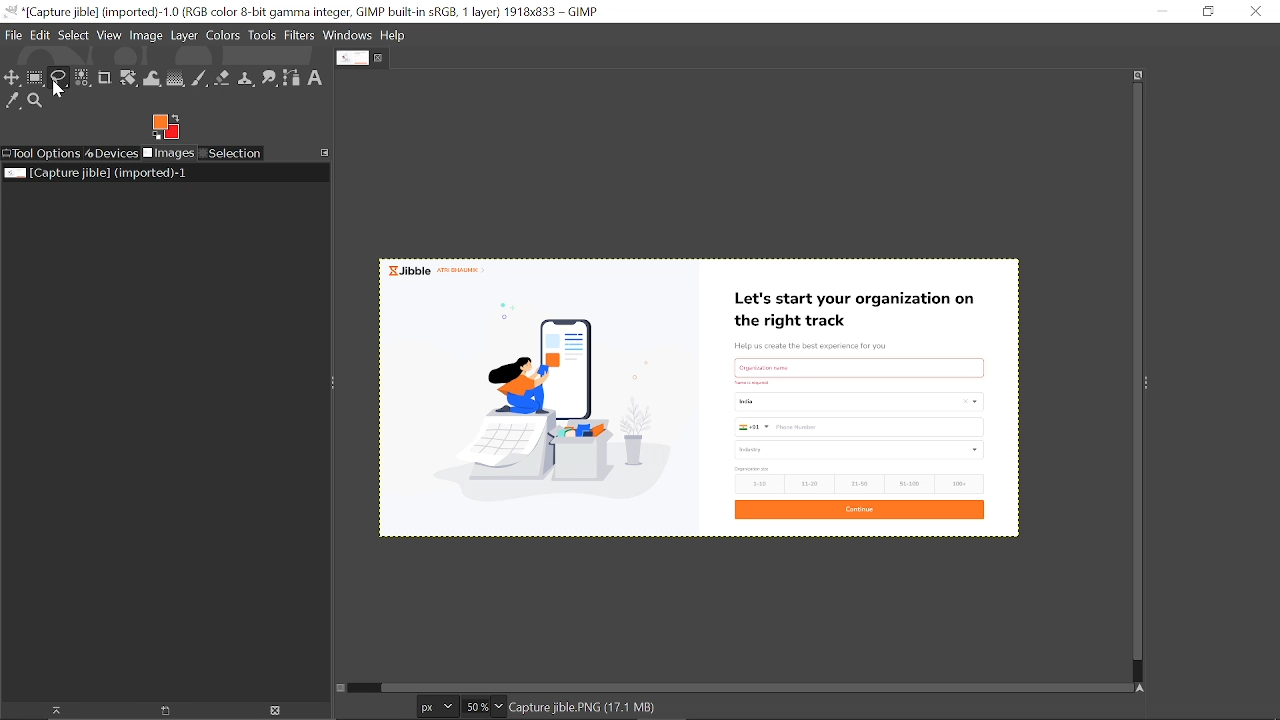 The height and width of the screenshot is (720, 1280). Describe the element at coordinates (35, 77) in the screenshot. I see `Rectangular select tool` at that location.